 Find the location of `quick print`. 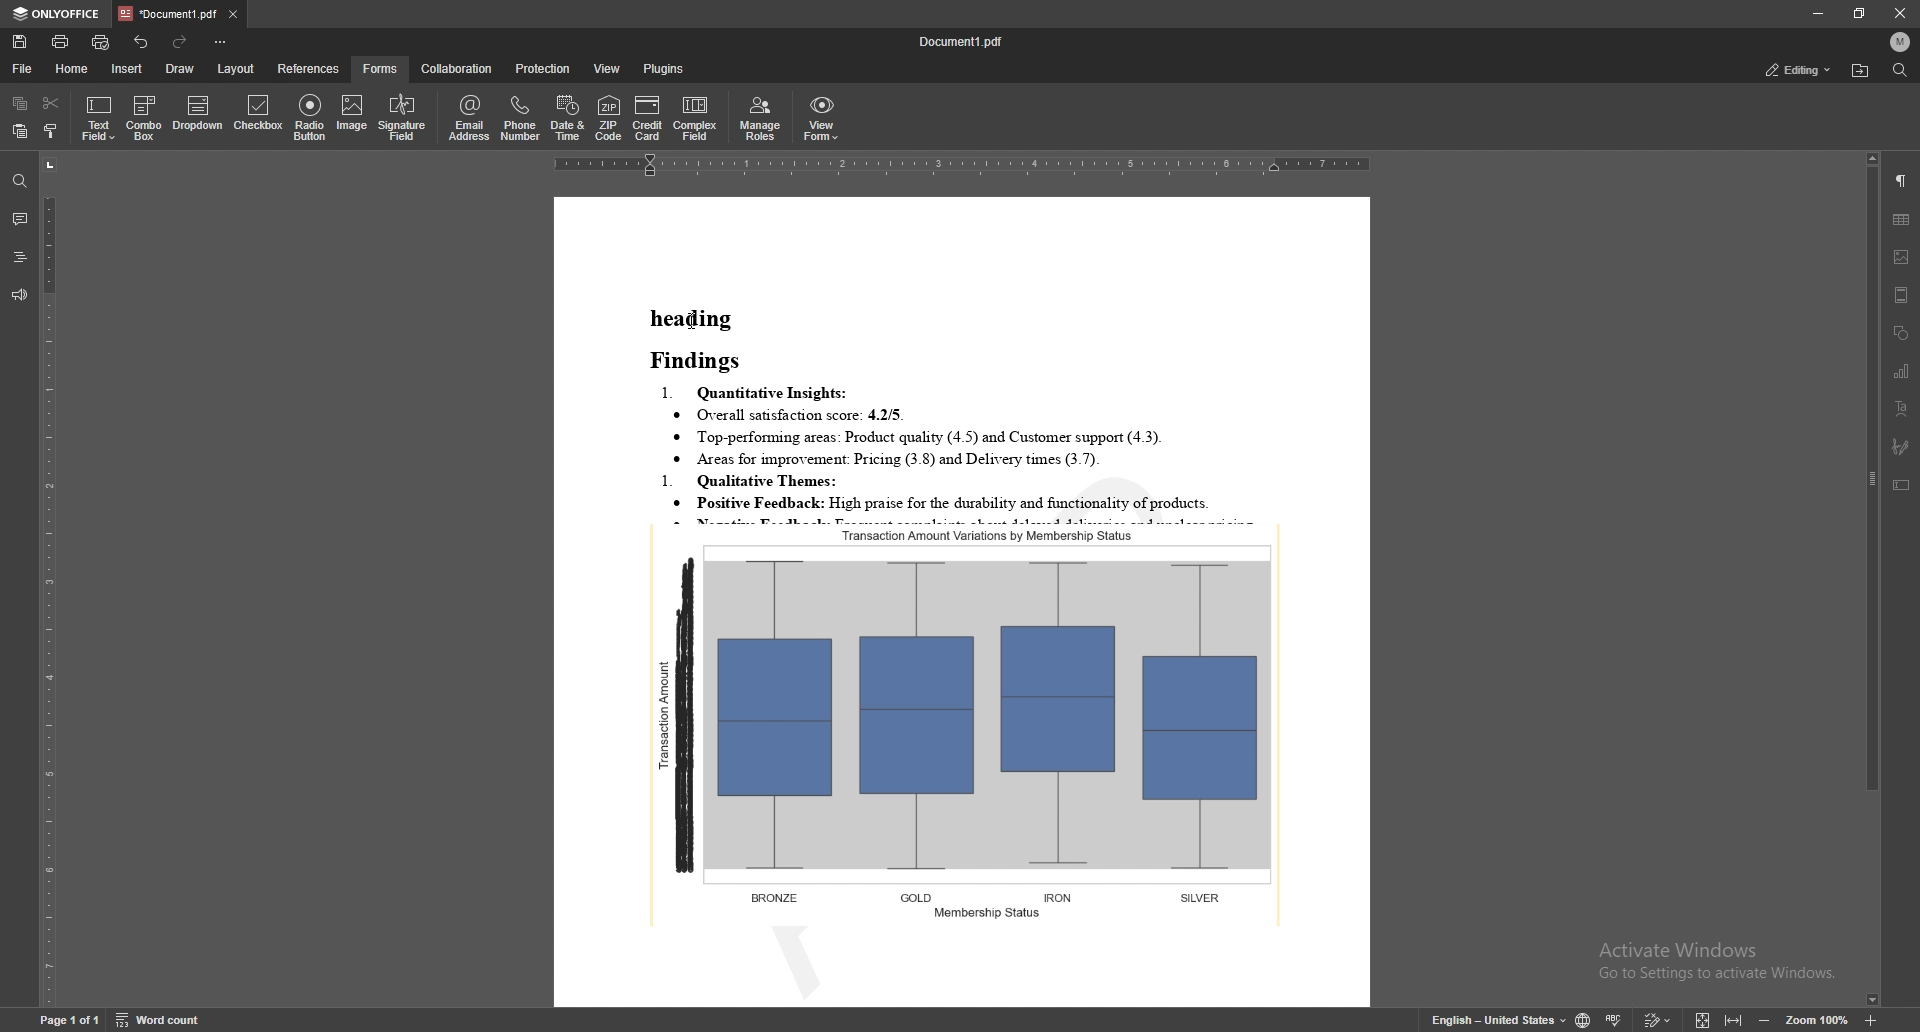

quick print is located at coordinates (101, 43).